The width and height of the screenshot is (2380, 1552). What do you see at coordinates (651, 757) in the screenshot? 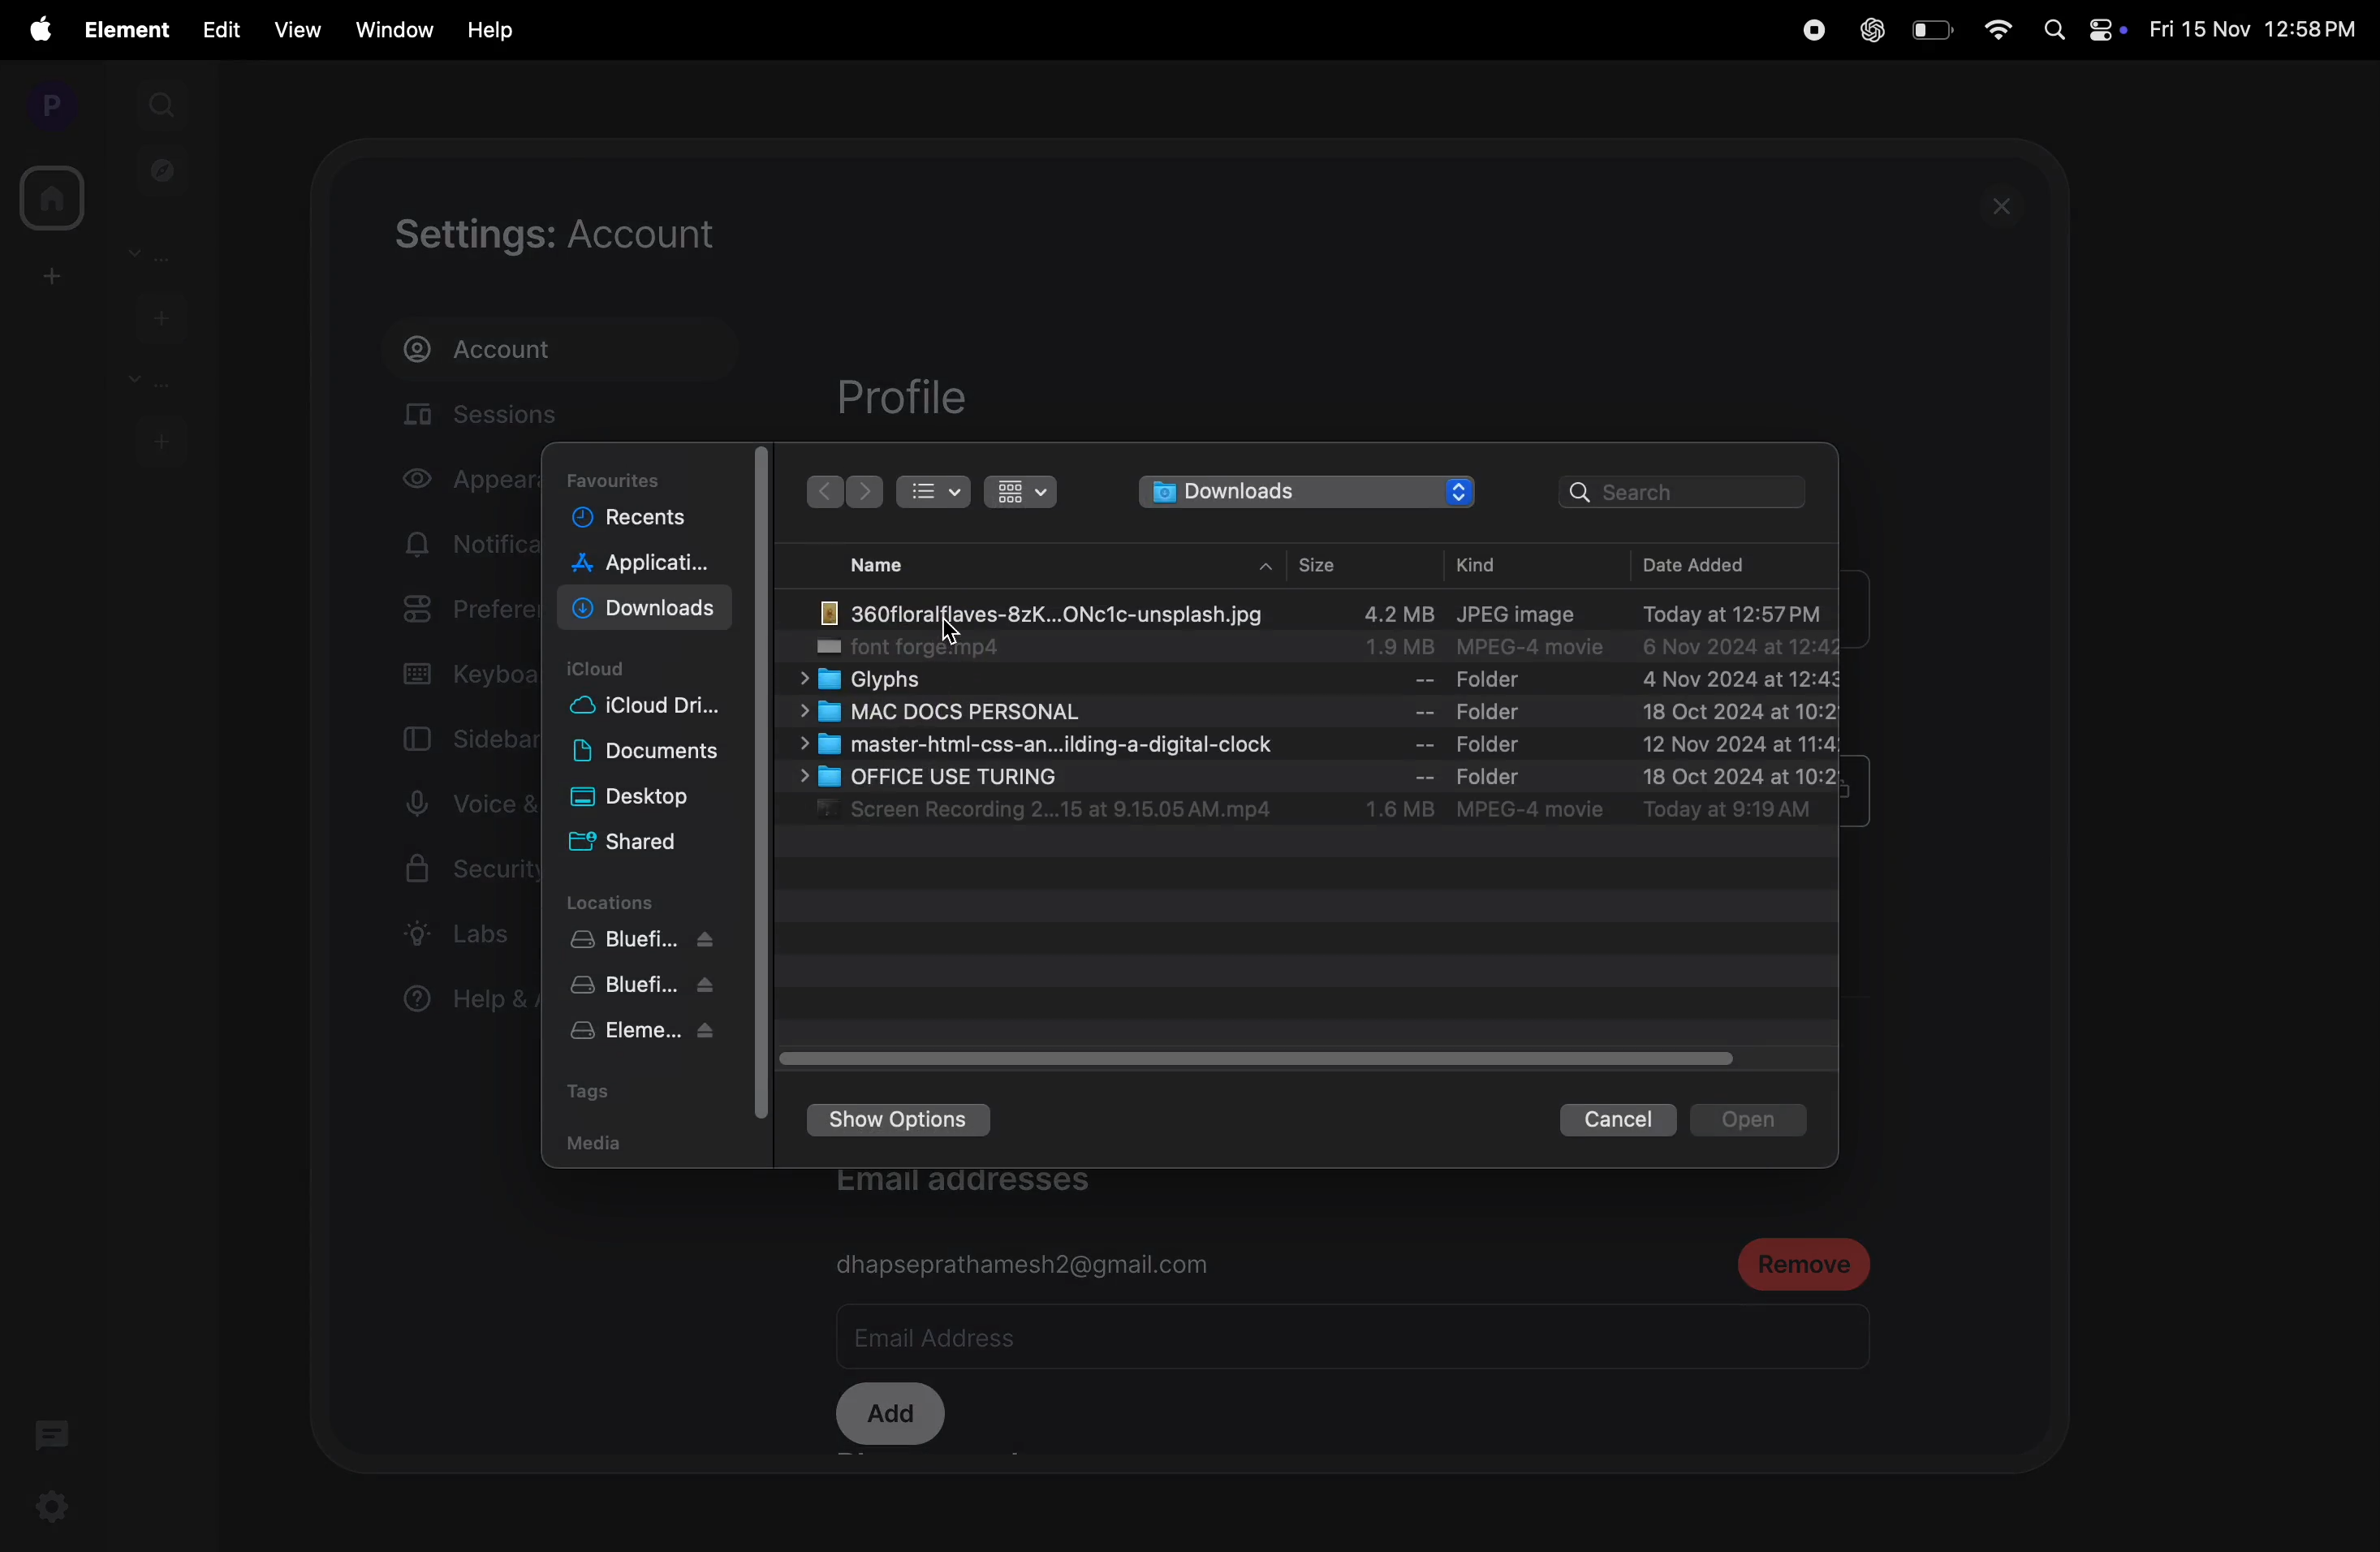
I see `Documents` at bounding box center [651, 757].